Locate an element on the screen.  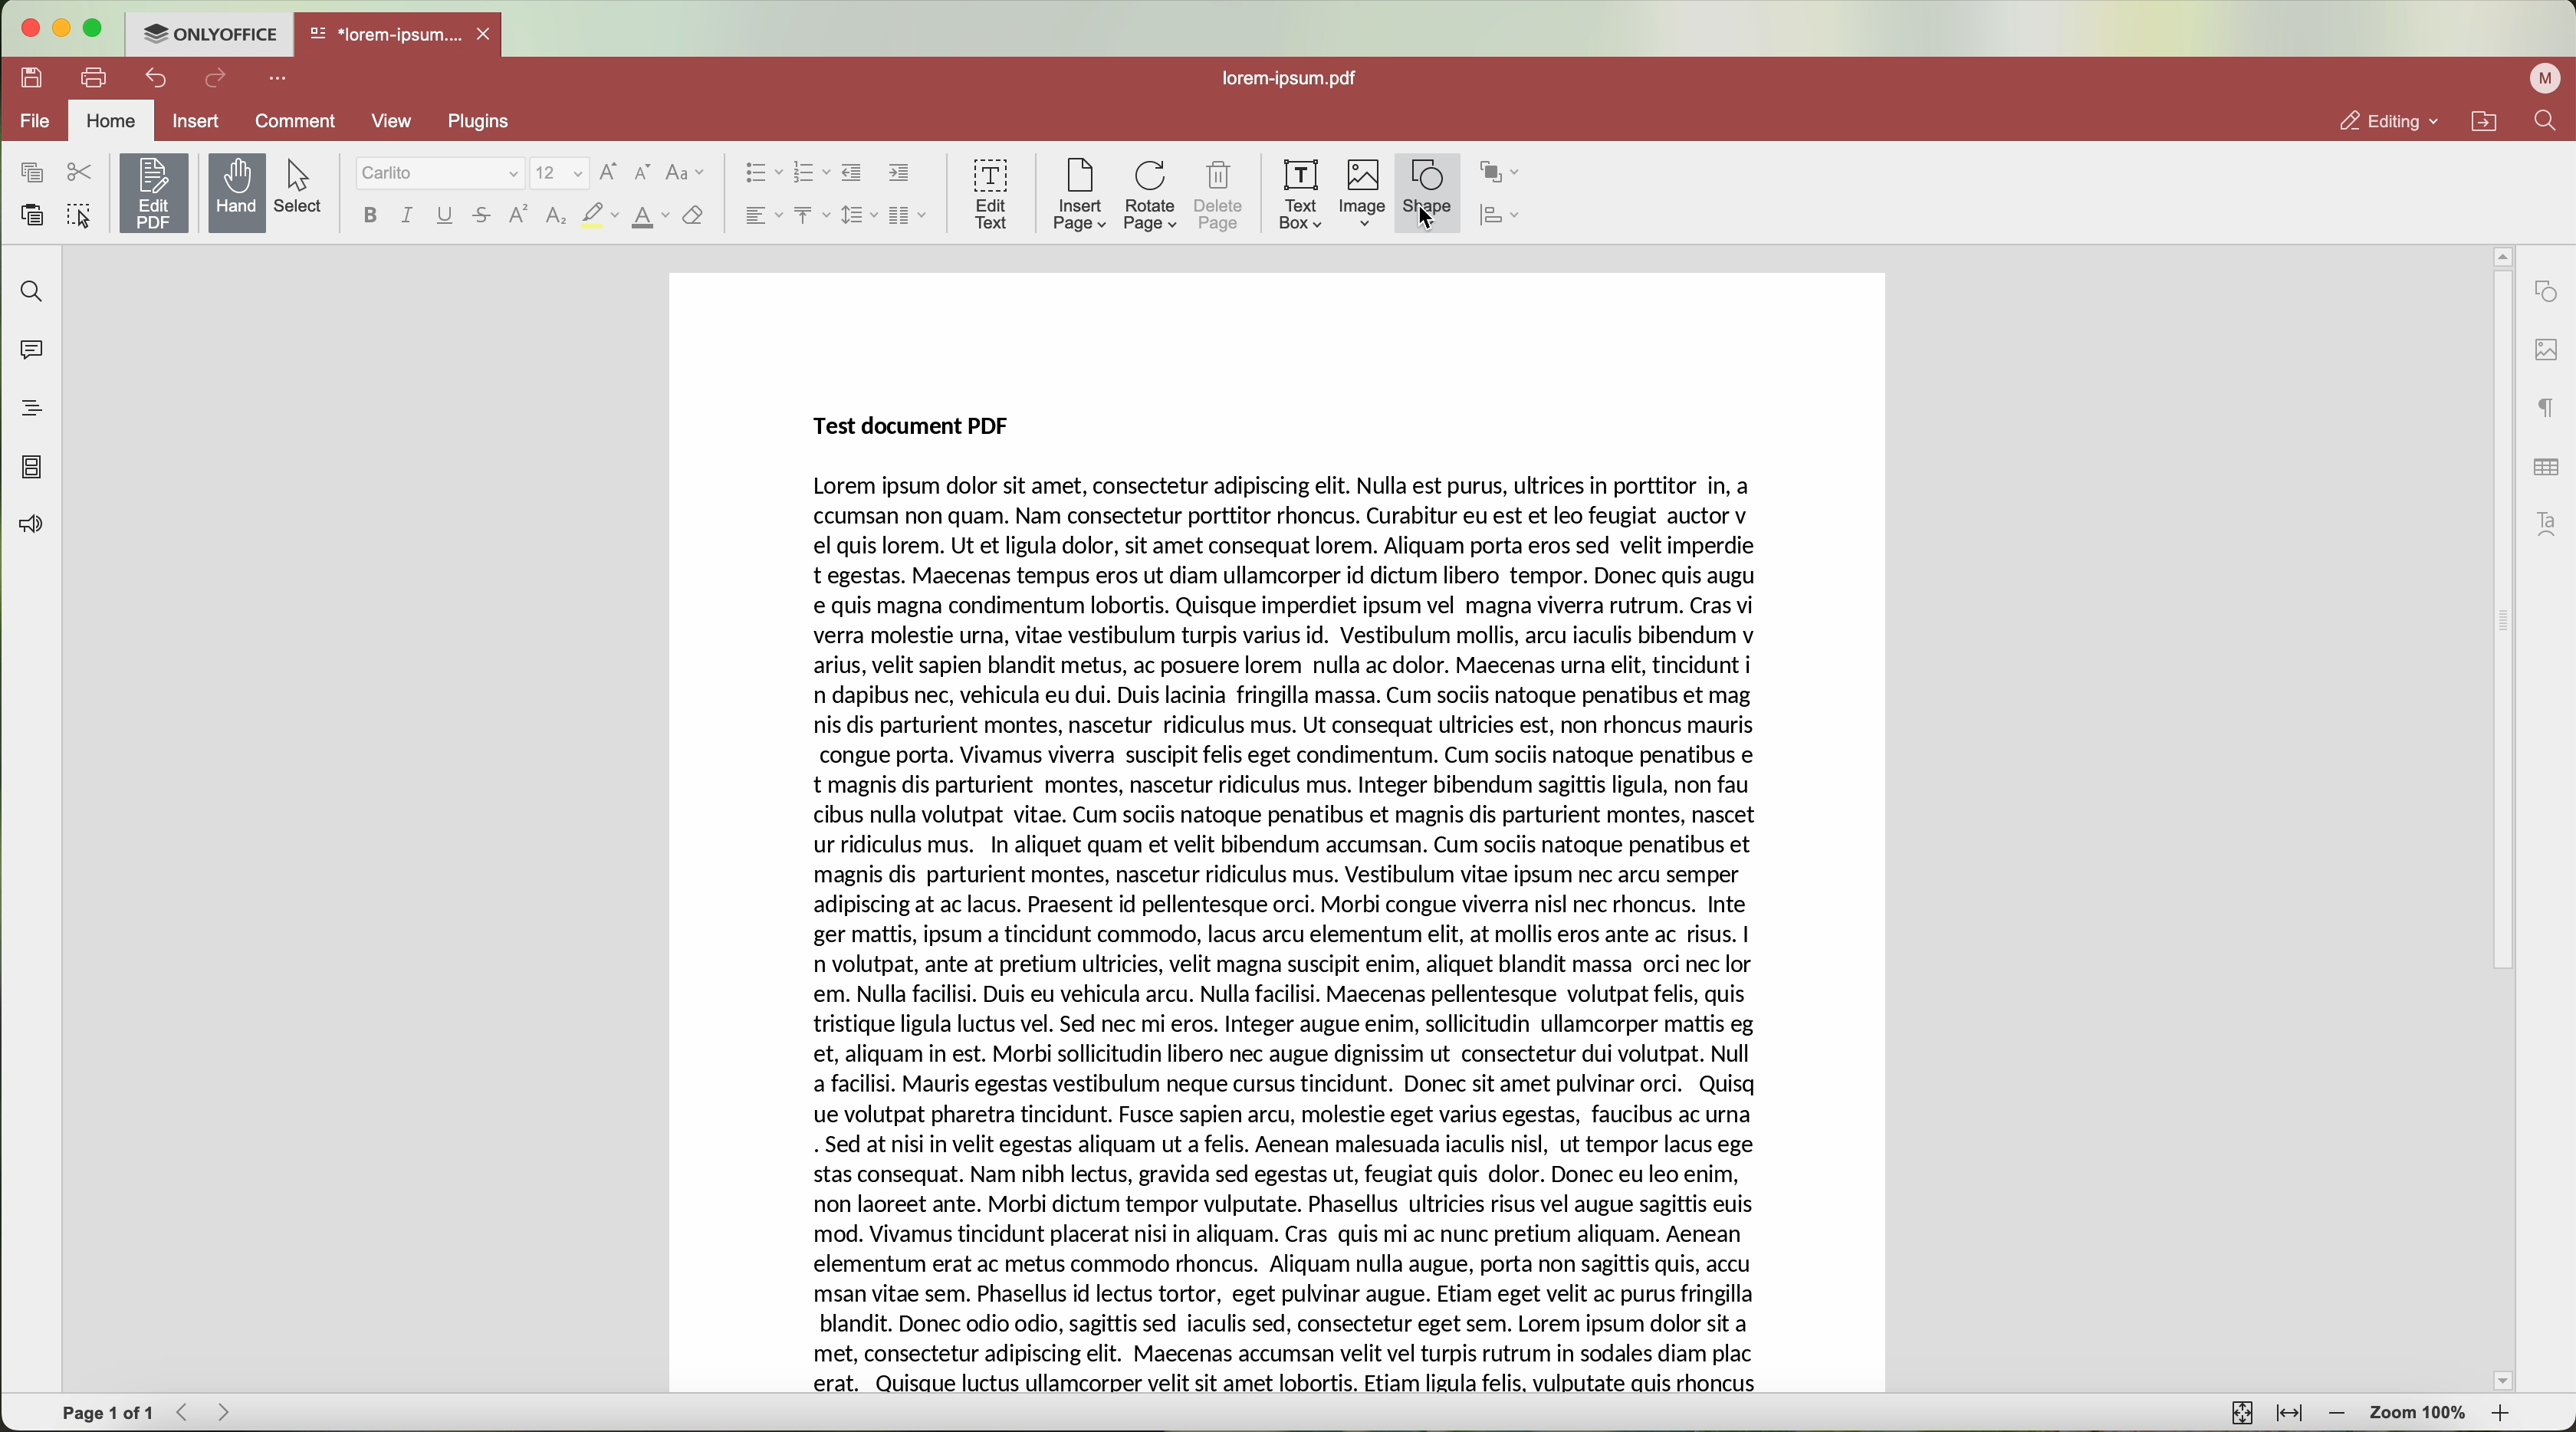
decrement font size is located at coordinates (641, 172).